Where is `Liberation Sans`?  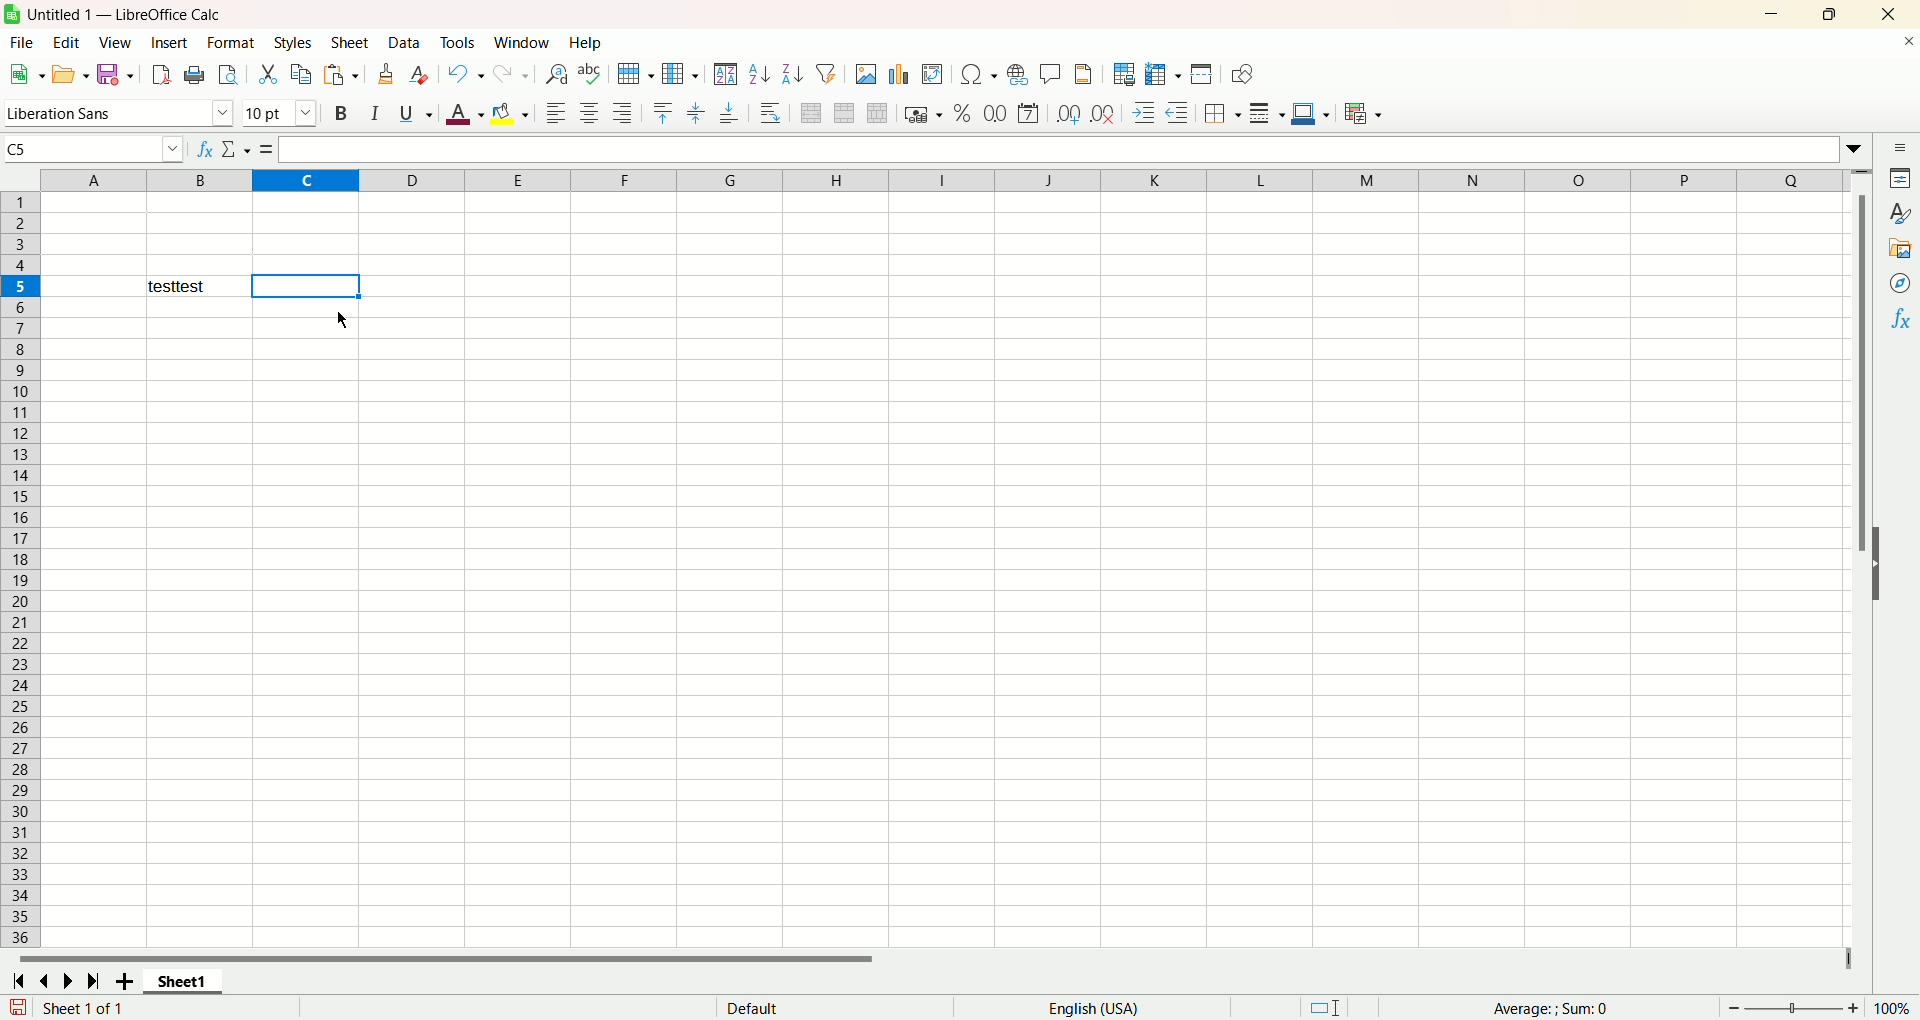
Liberation Sans is located at coordinates (119, 116).